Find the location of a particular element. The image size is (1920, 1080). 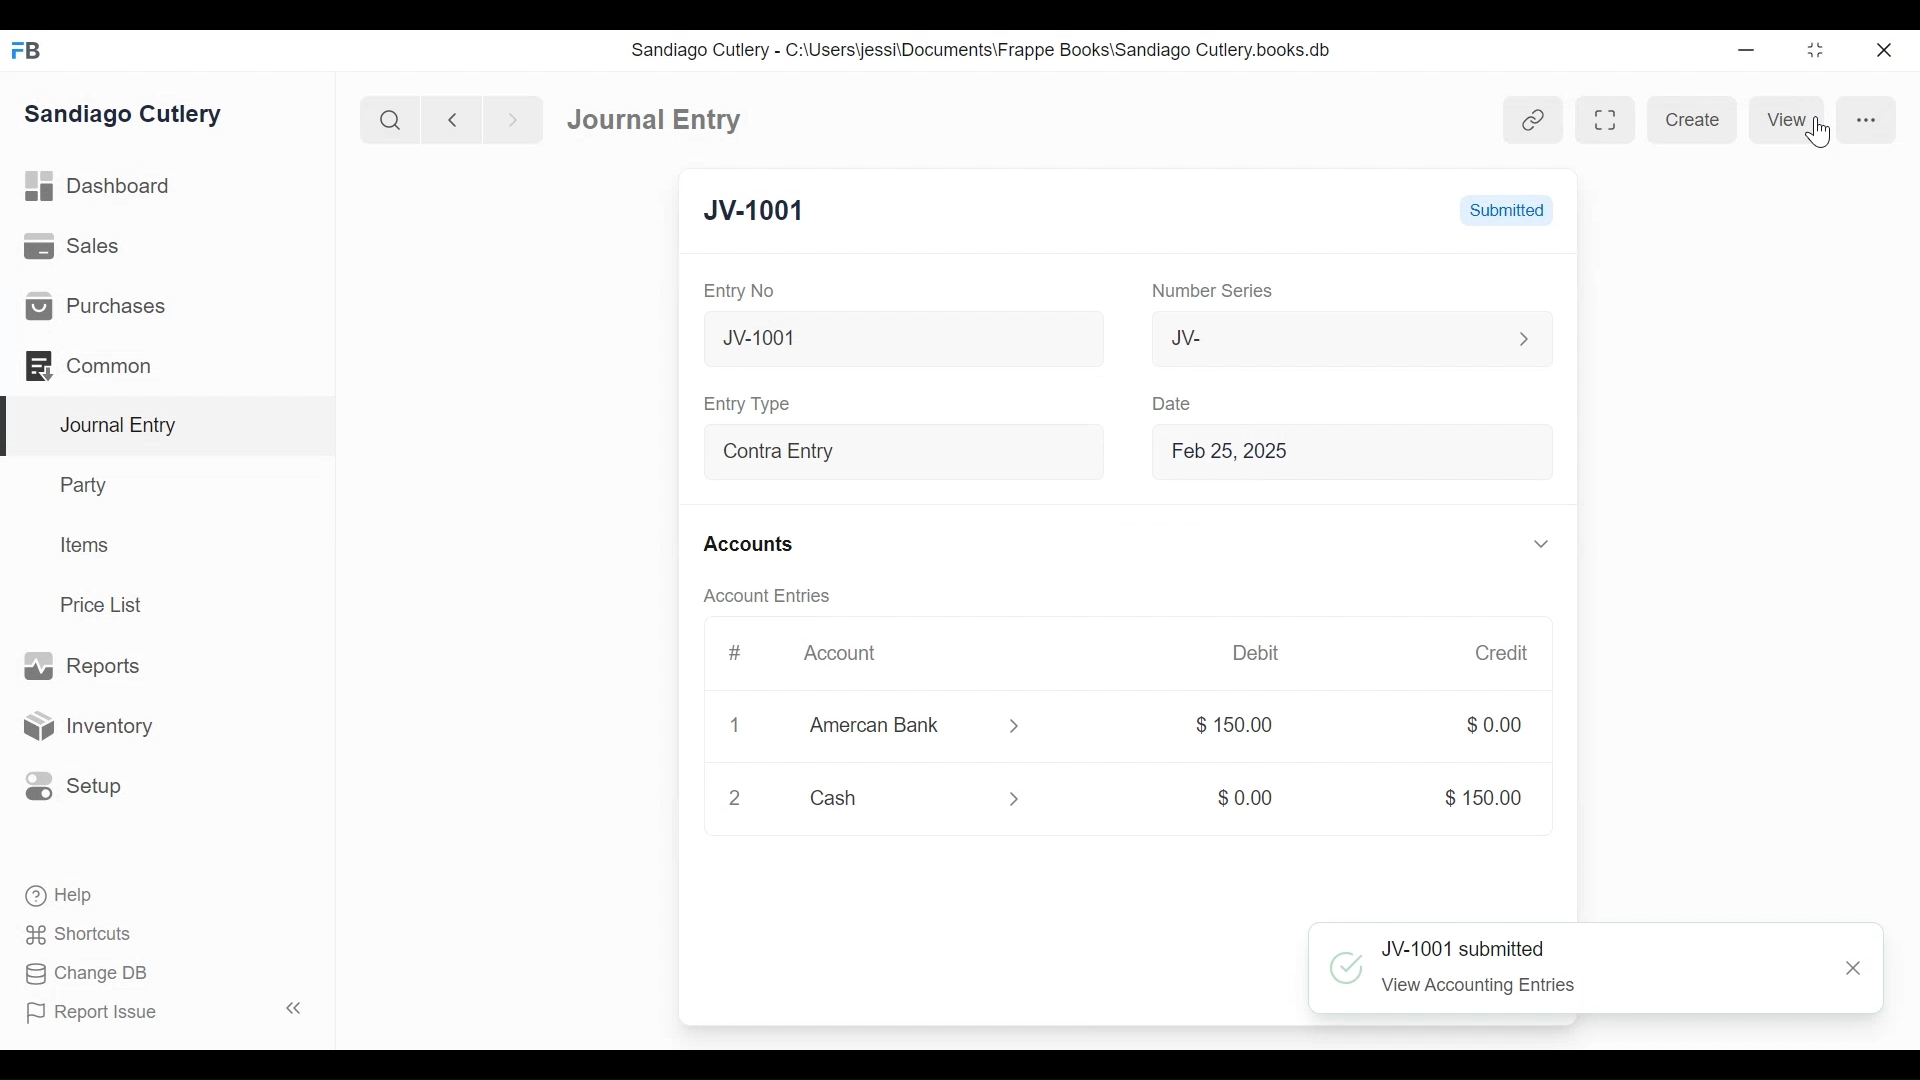

Restore is located at coordinates (1818, 49).